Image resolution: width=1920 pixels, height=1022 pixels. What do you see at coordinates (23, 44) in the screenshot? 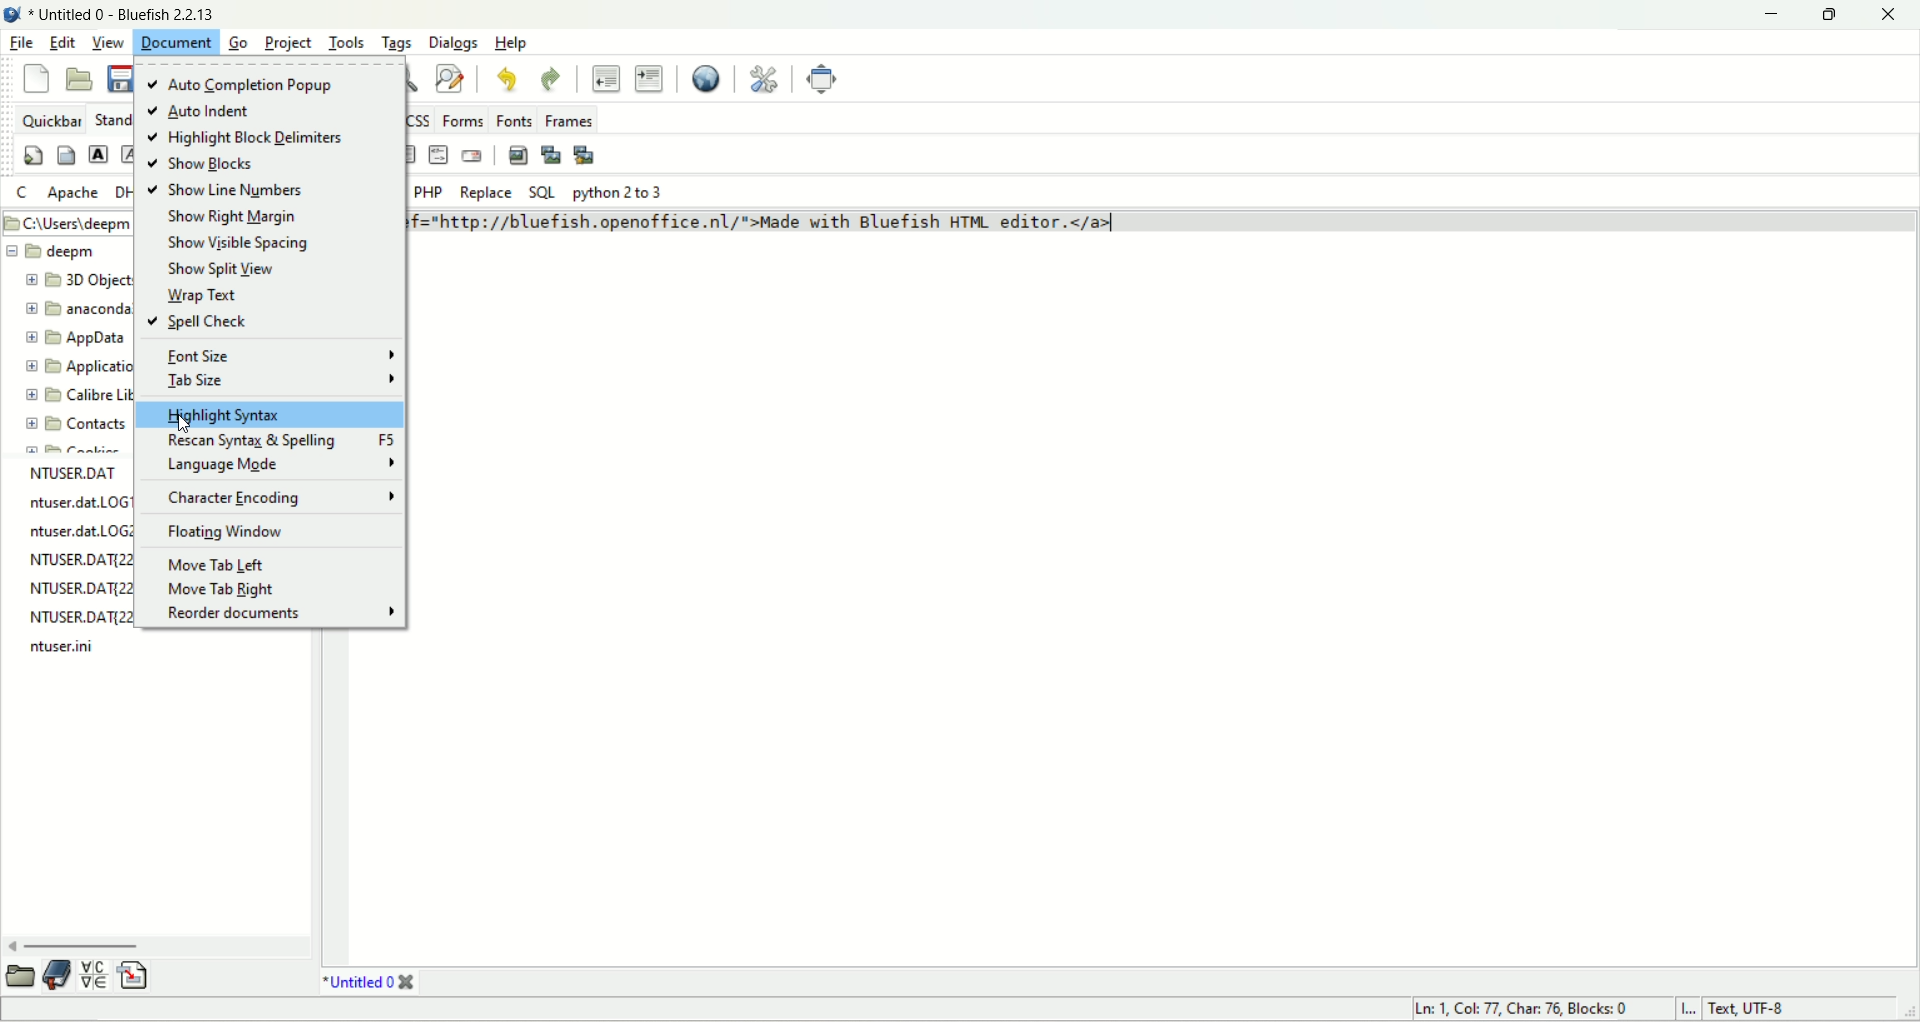
I see `file` at bounding box center [23, 44].